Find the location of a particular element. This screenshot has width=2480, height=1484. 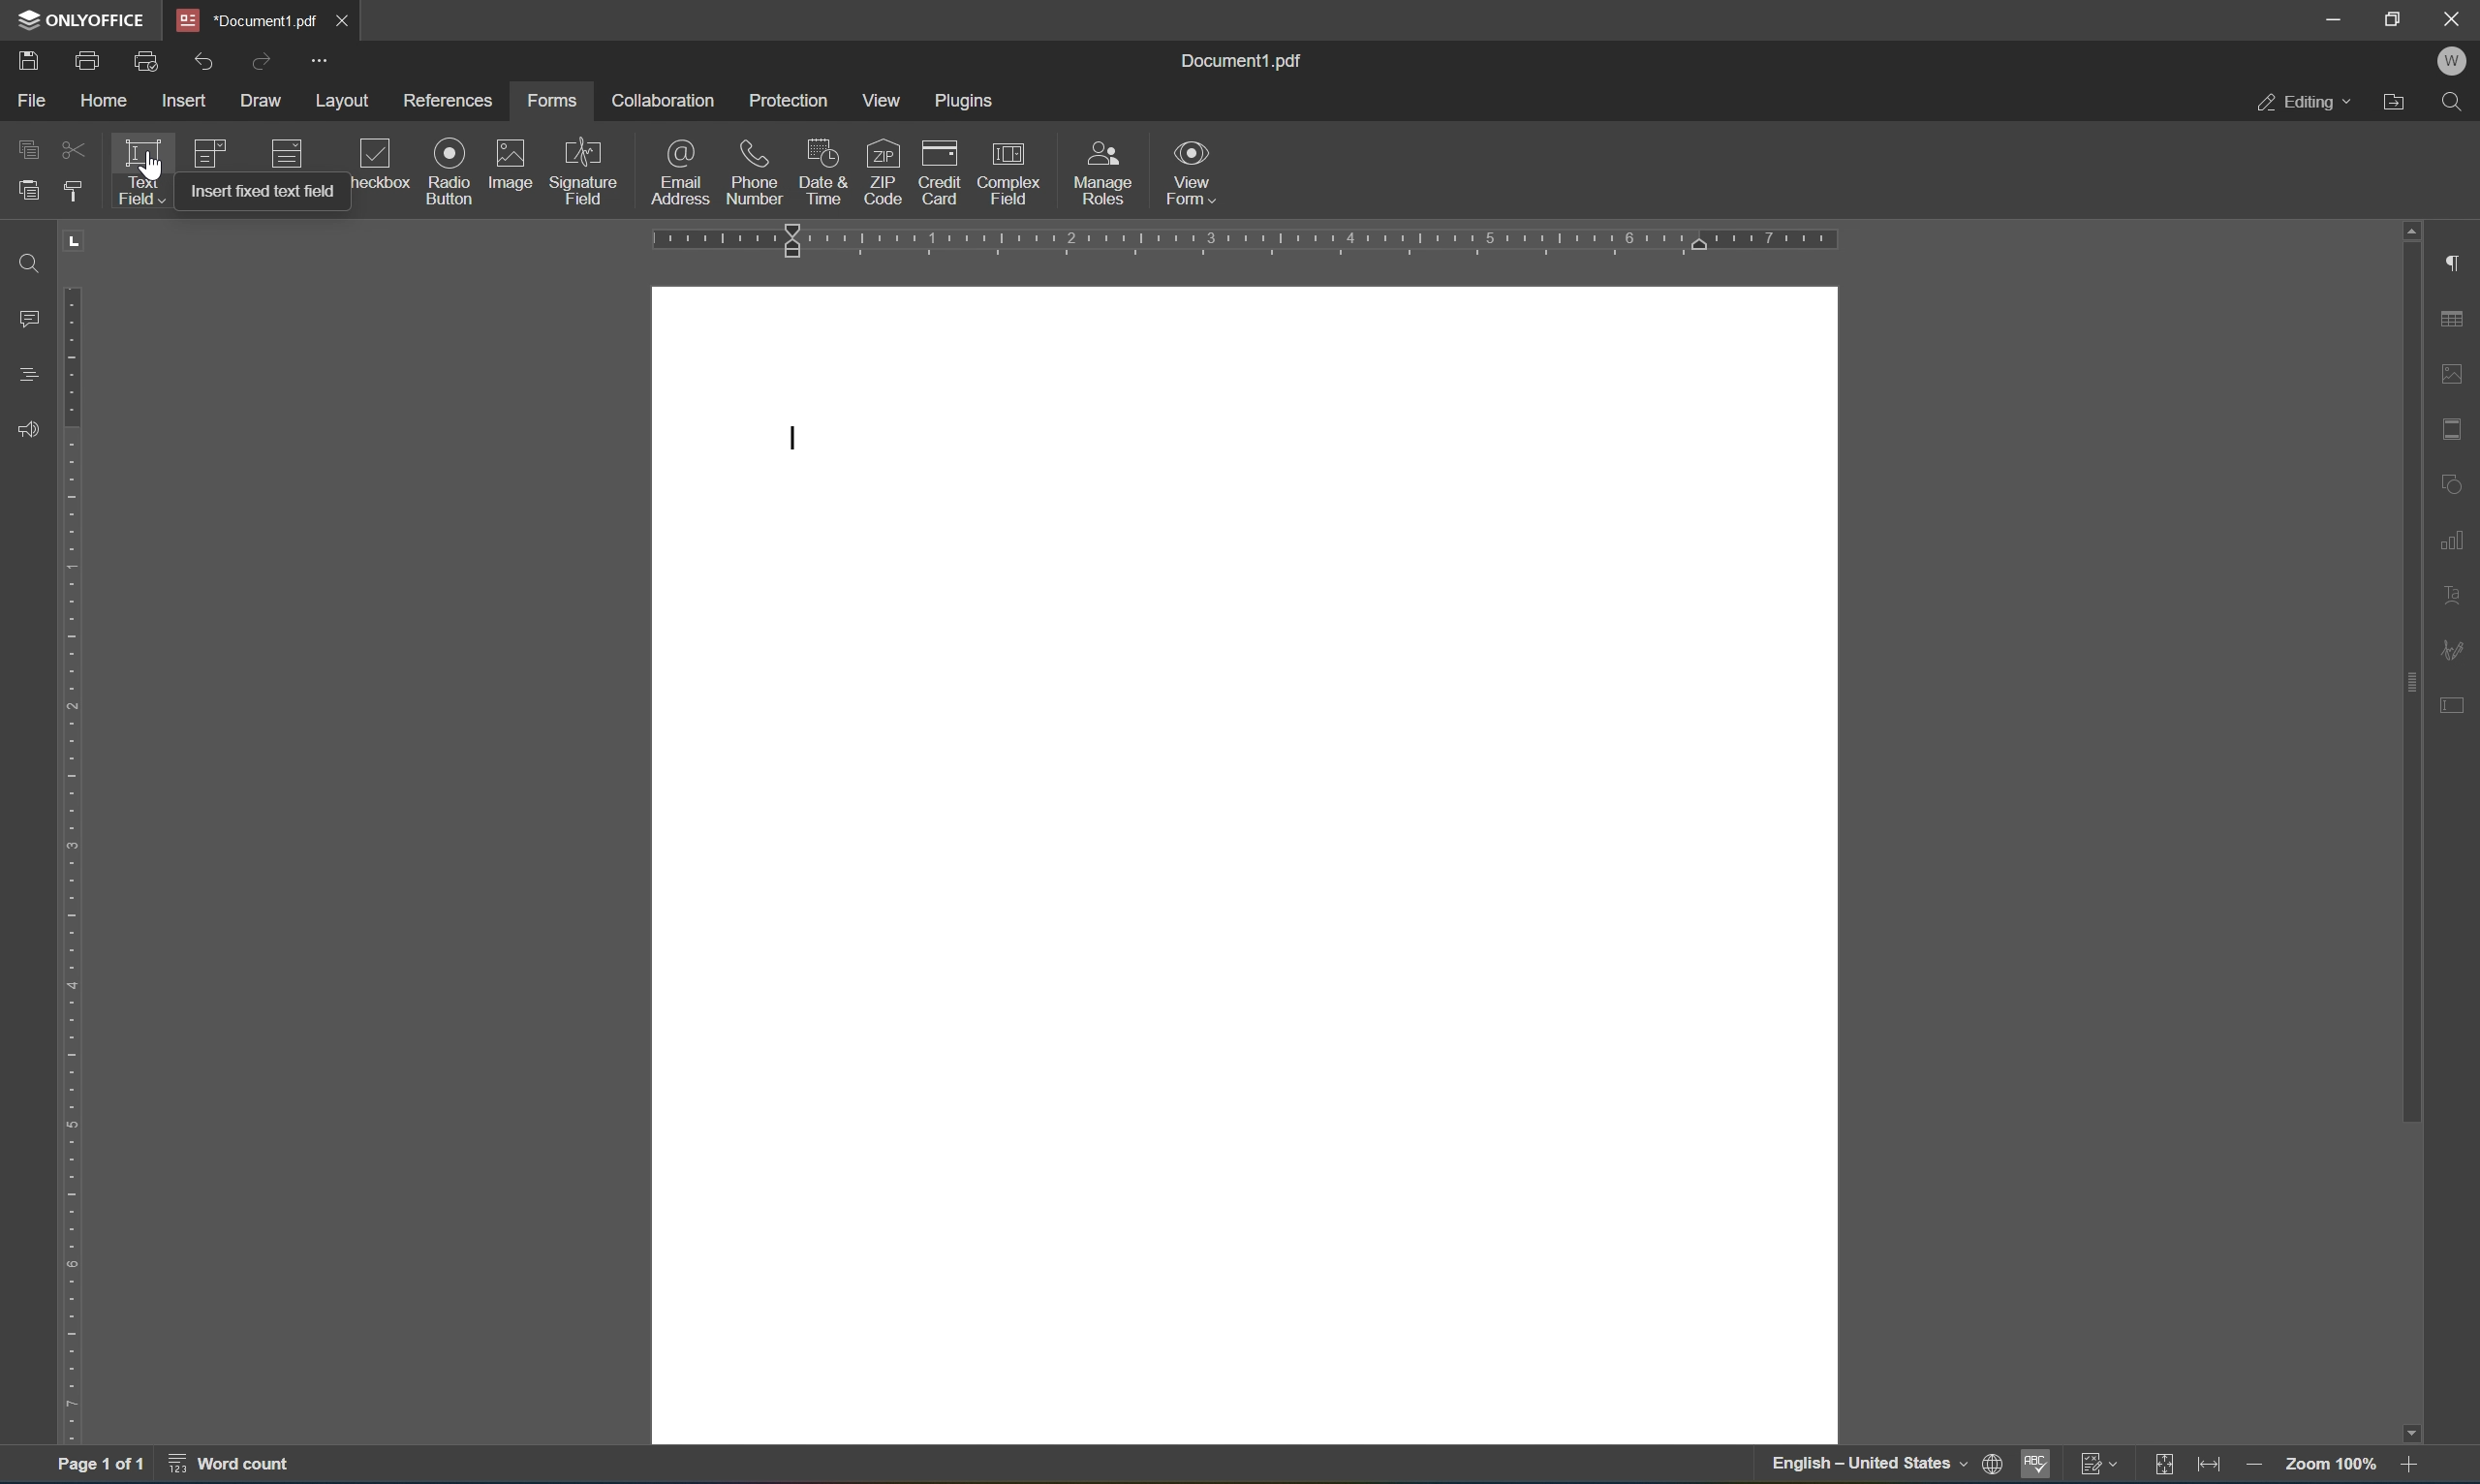

typing pointer is located at coordinates (800, 440).